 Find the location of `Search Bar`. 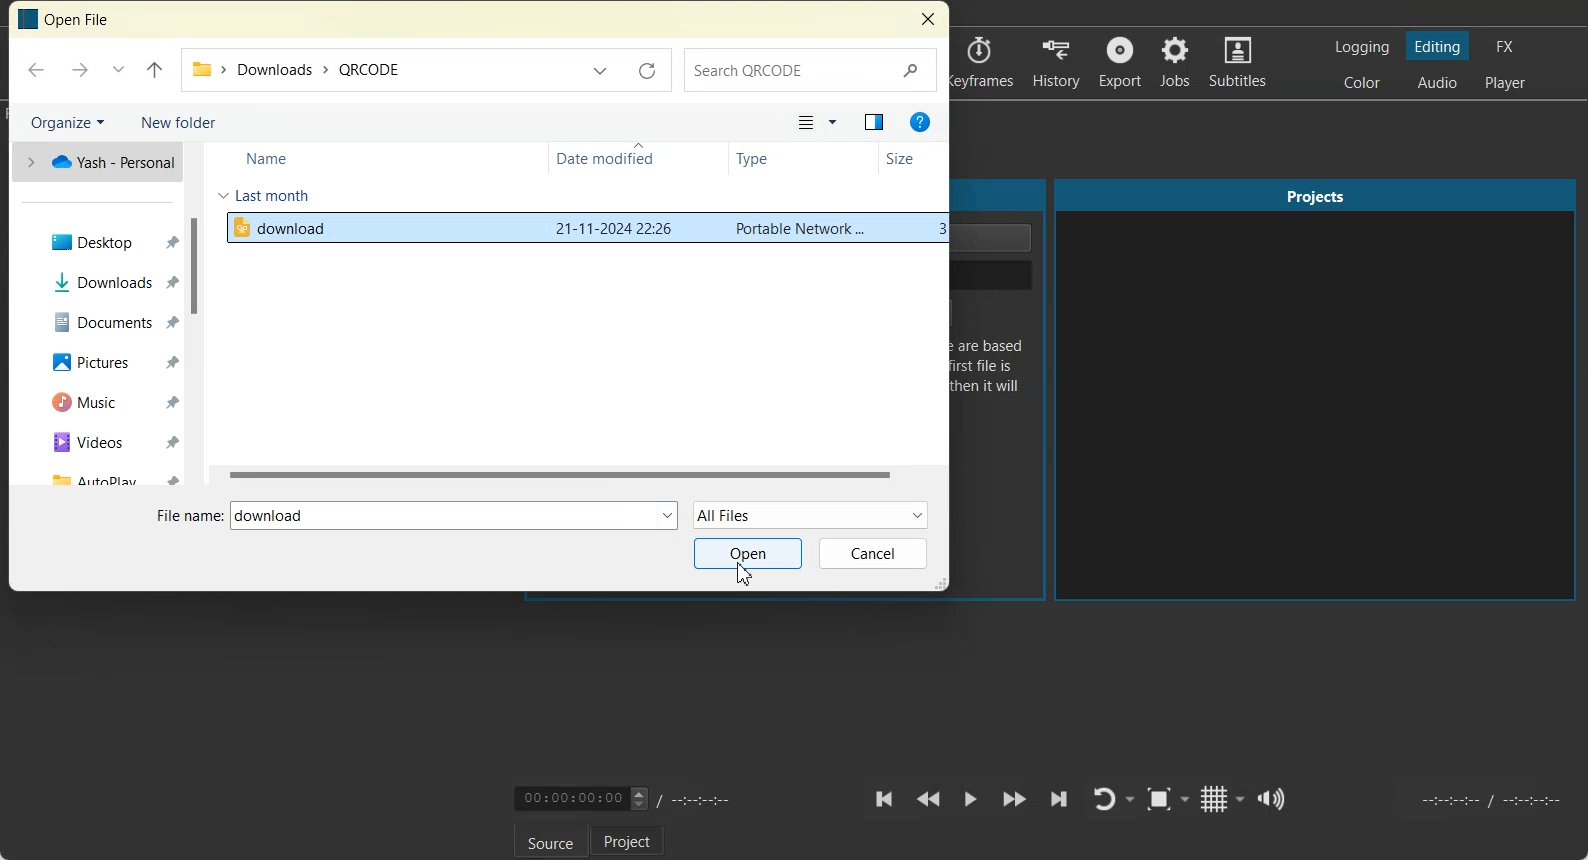

Search Bar is located at coordinates (811, 69).